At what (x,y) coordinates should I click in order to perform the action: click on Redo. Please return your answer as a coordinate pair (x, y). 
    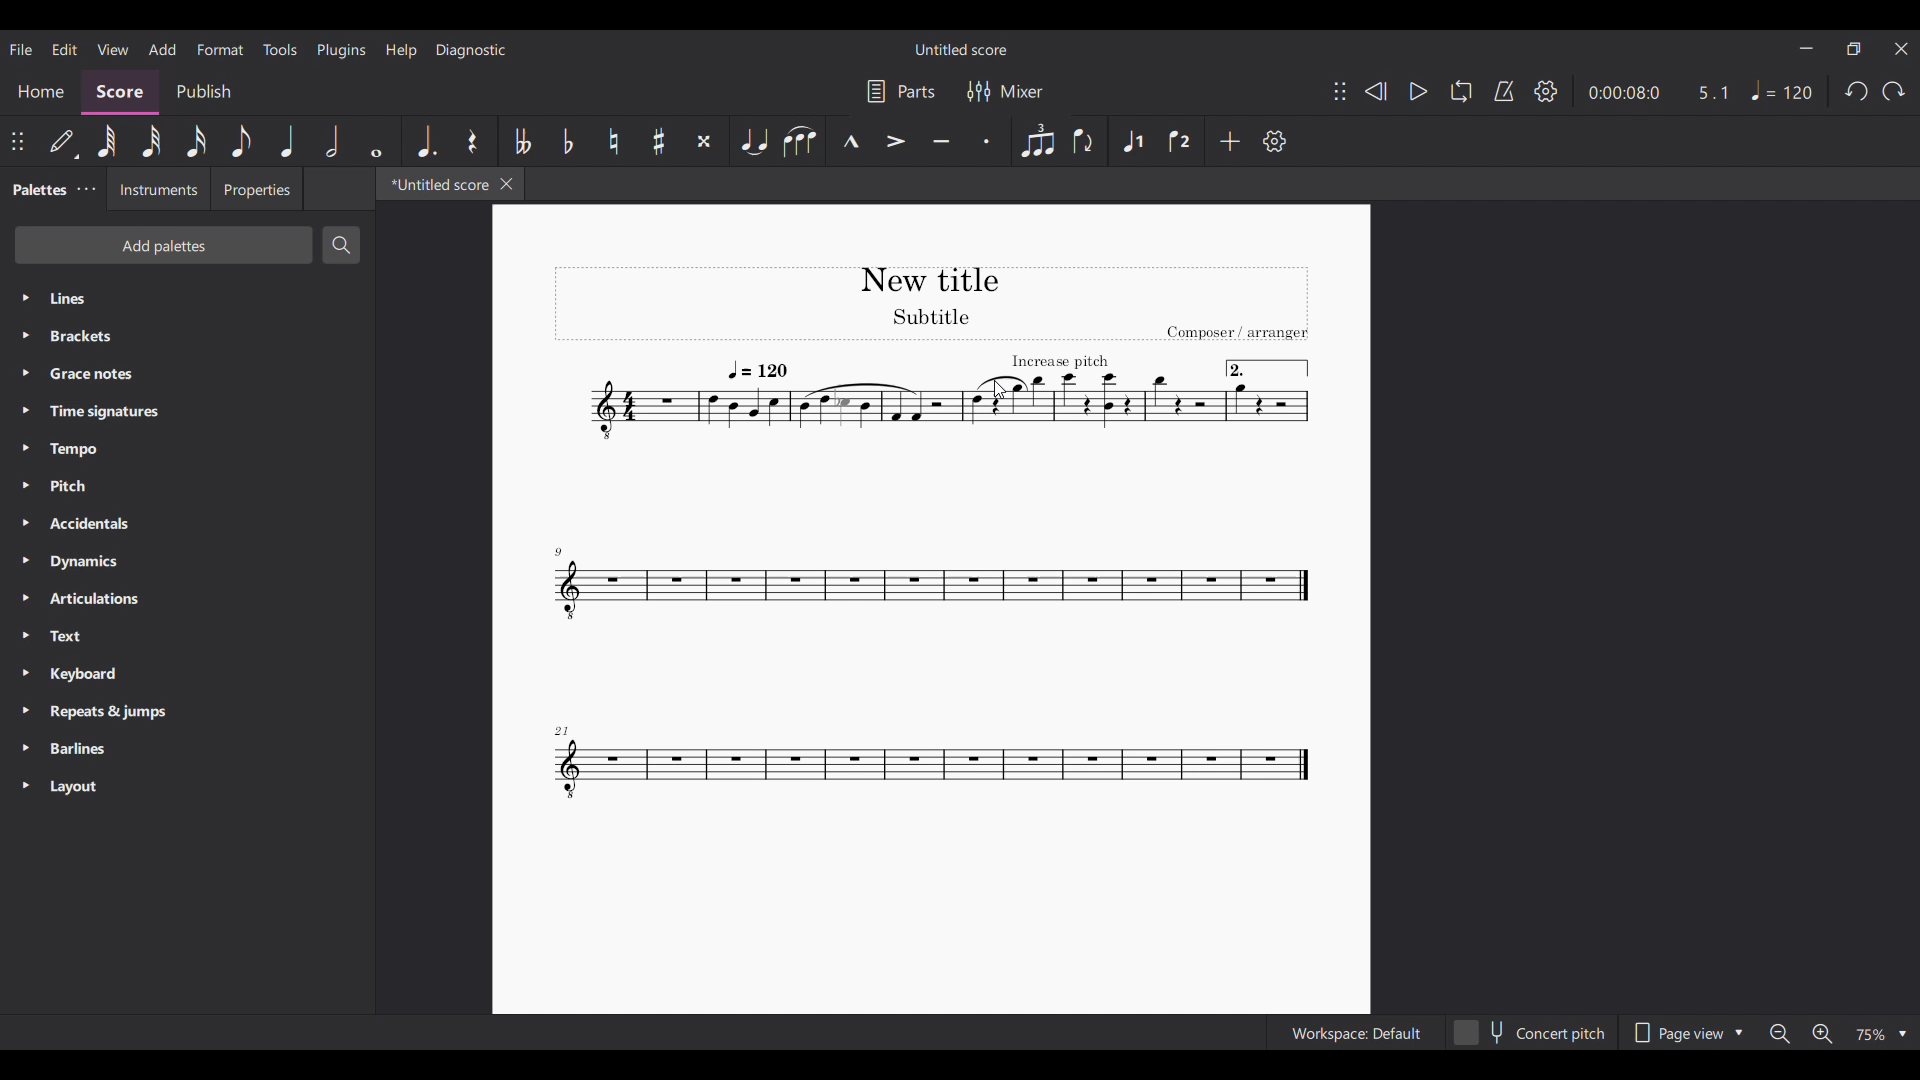
    Looking at the image, I should click on (1894, 91).